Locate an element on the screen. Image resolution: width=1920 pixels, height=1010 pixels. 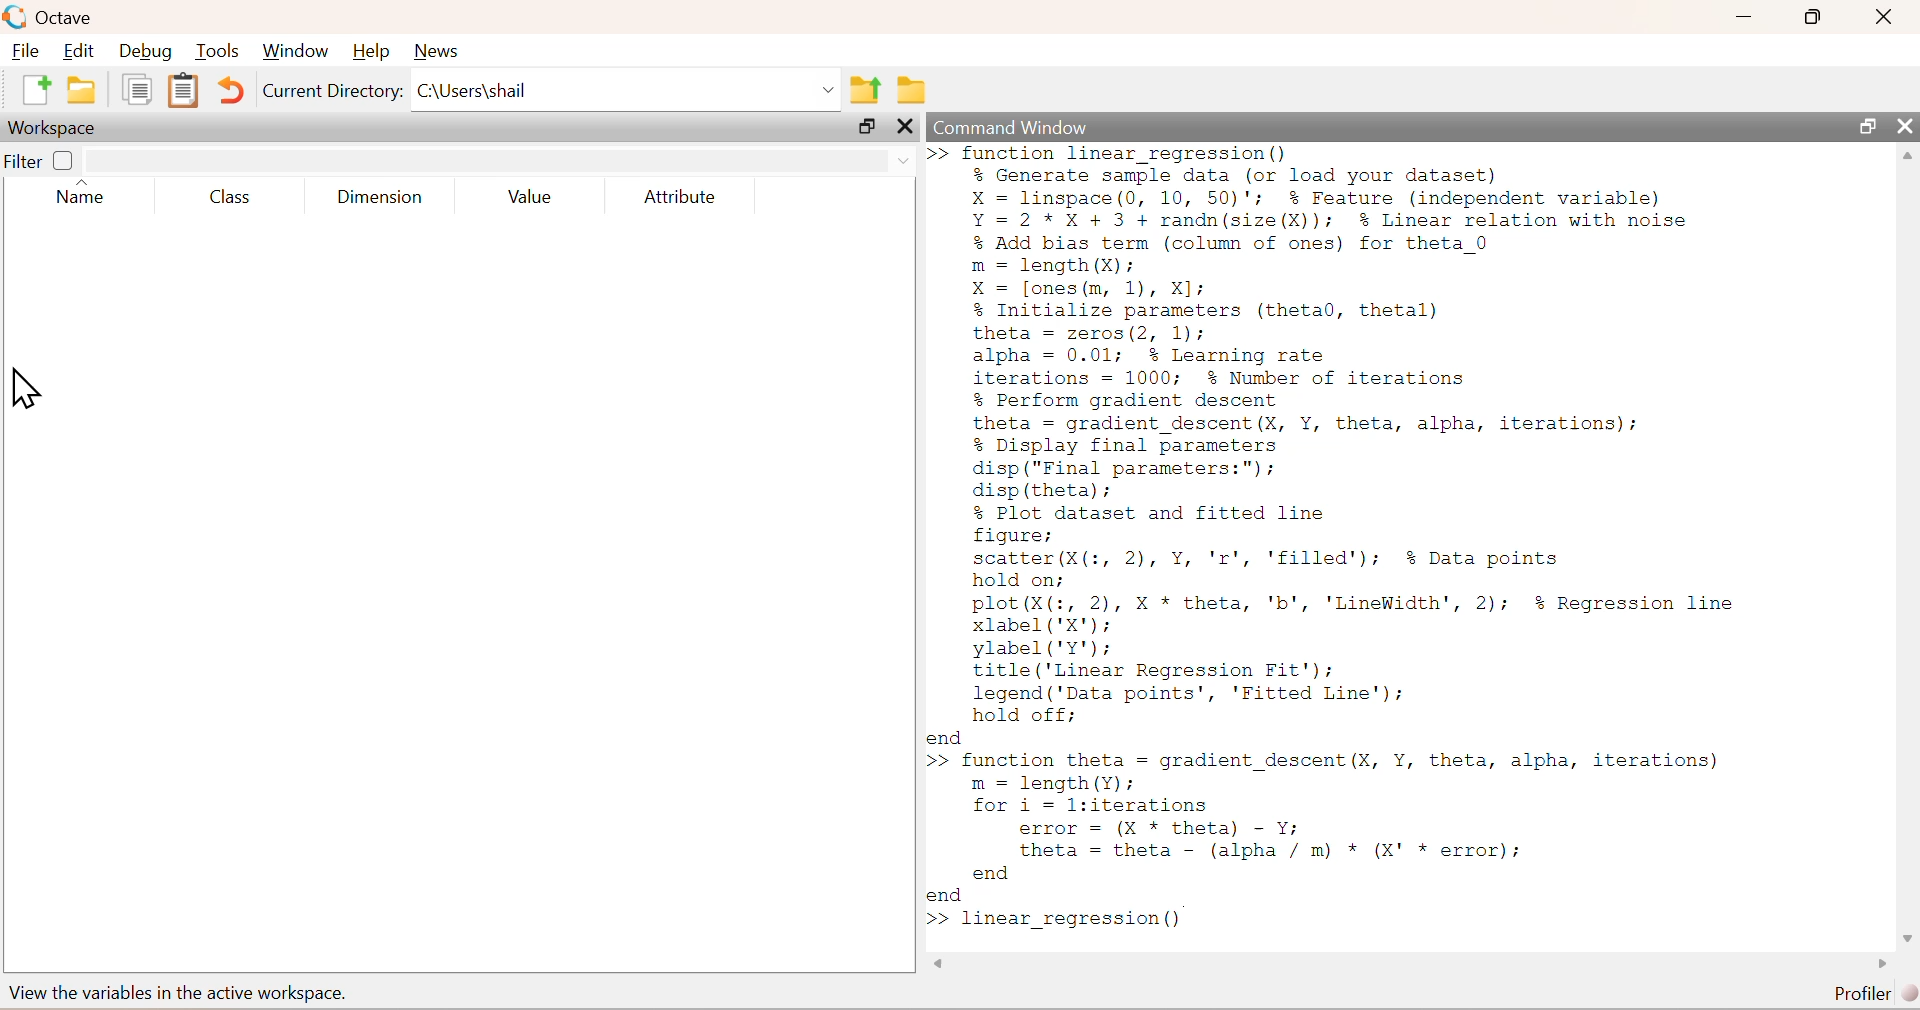
folder is located at coordinates (910, 91).